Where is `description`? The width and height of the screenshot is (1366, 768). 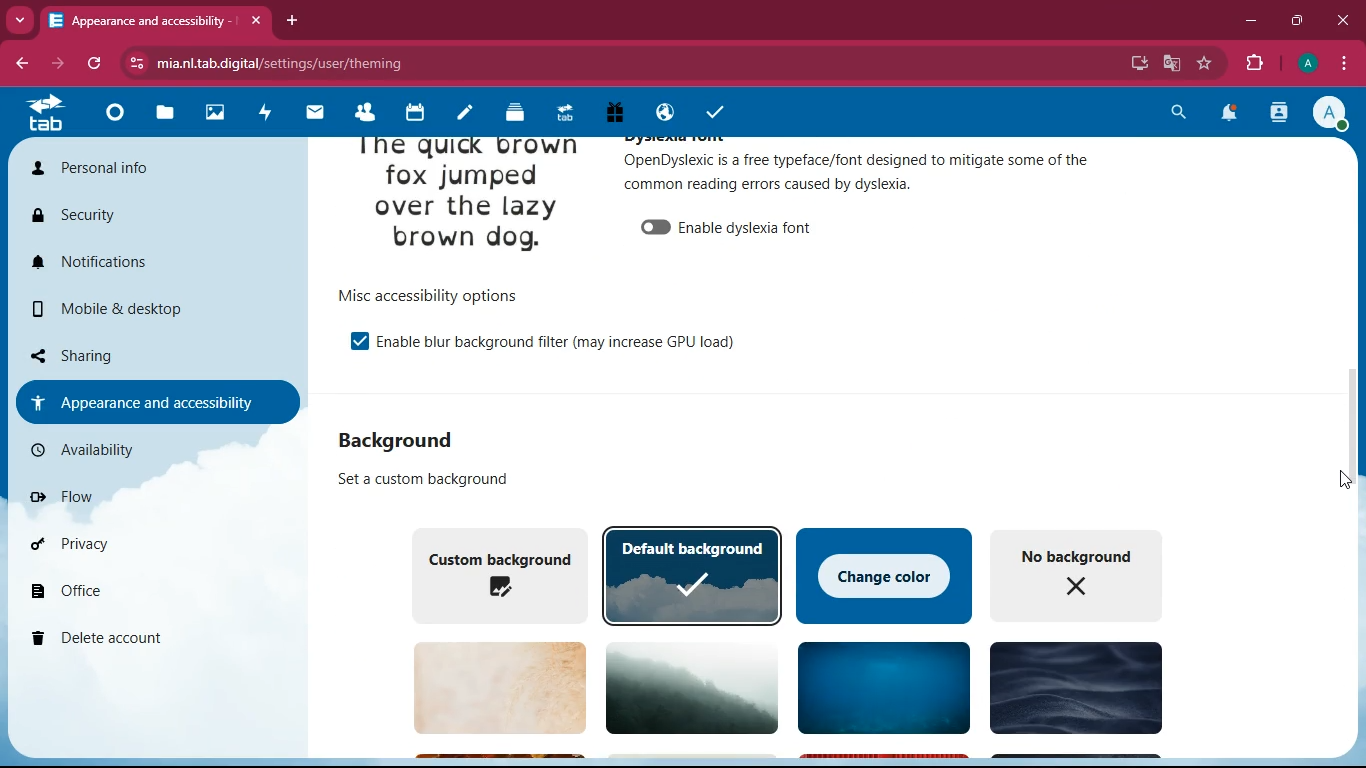
description is located at coordinates (413, 479).